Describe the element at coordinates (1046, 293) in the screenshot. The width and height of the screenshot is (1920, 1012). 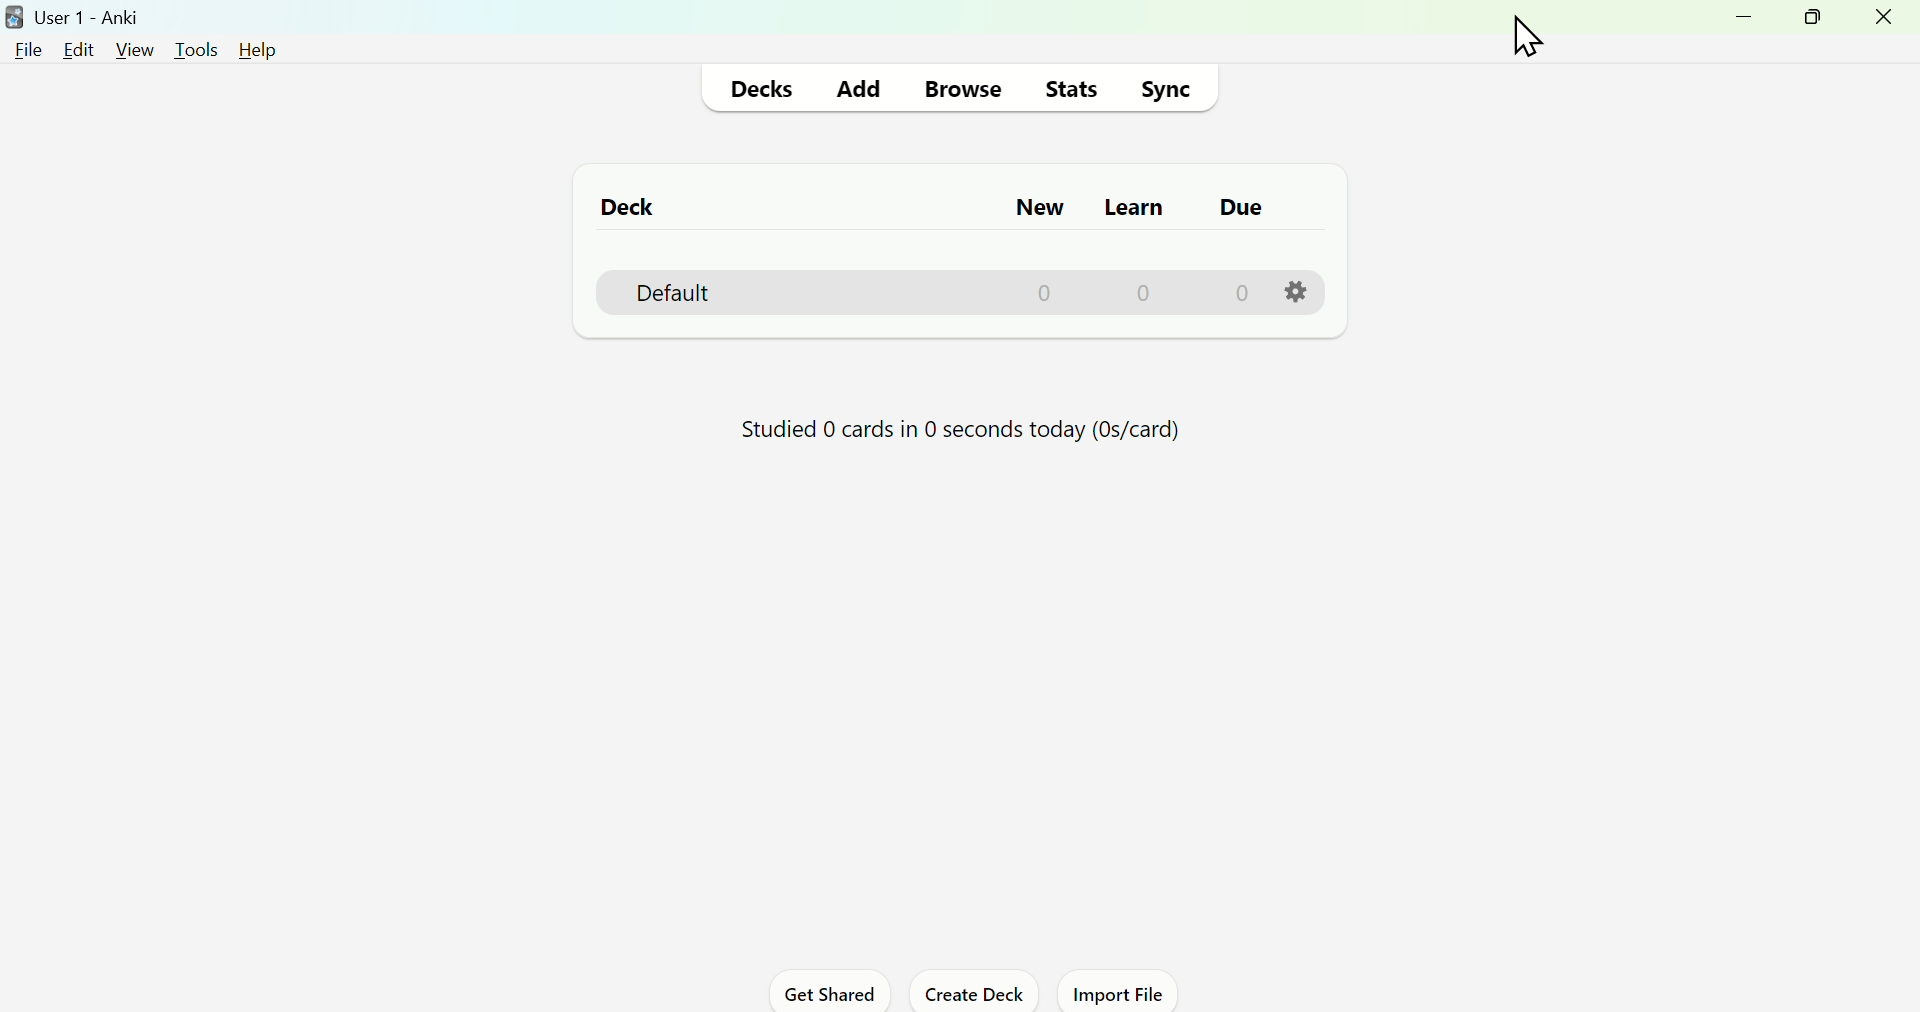
I see `0` at that location.